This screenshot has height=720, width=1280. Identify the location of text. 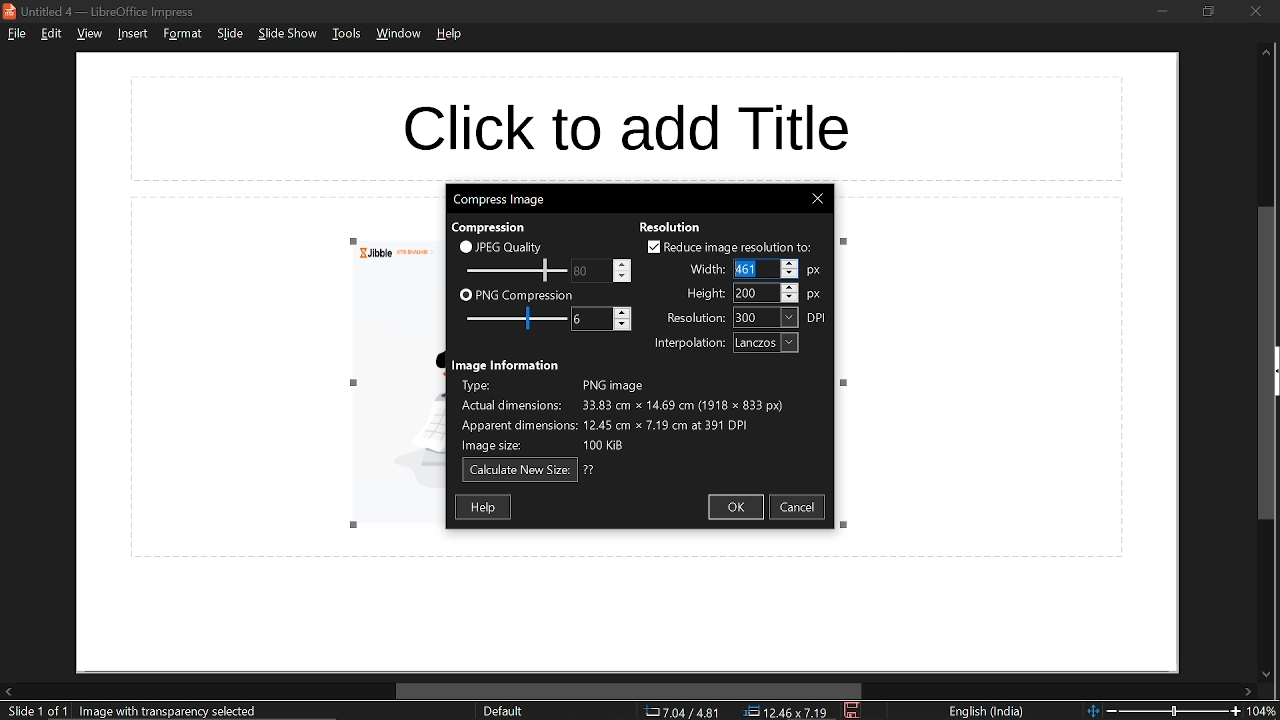
(695, 317).